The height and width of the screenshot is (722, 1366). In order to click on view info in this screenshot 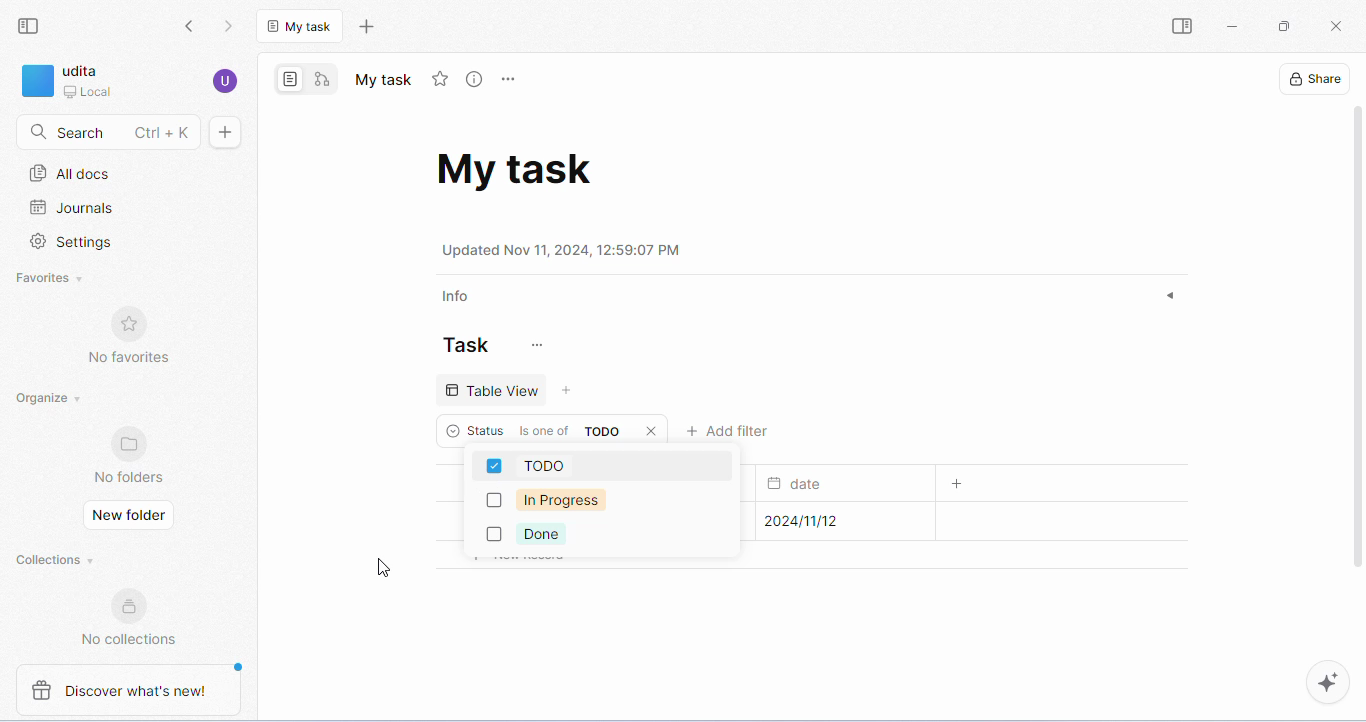, I will do `click(477, 80)`.